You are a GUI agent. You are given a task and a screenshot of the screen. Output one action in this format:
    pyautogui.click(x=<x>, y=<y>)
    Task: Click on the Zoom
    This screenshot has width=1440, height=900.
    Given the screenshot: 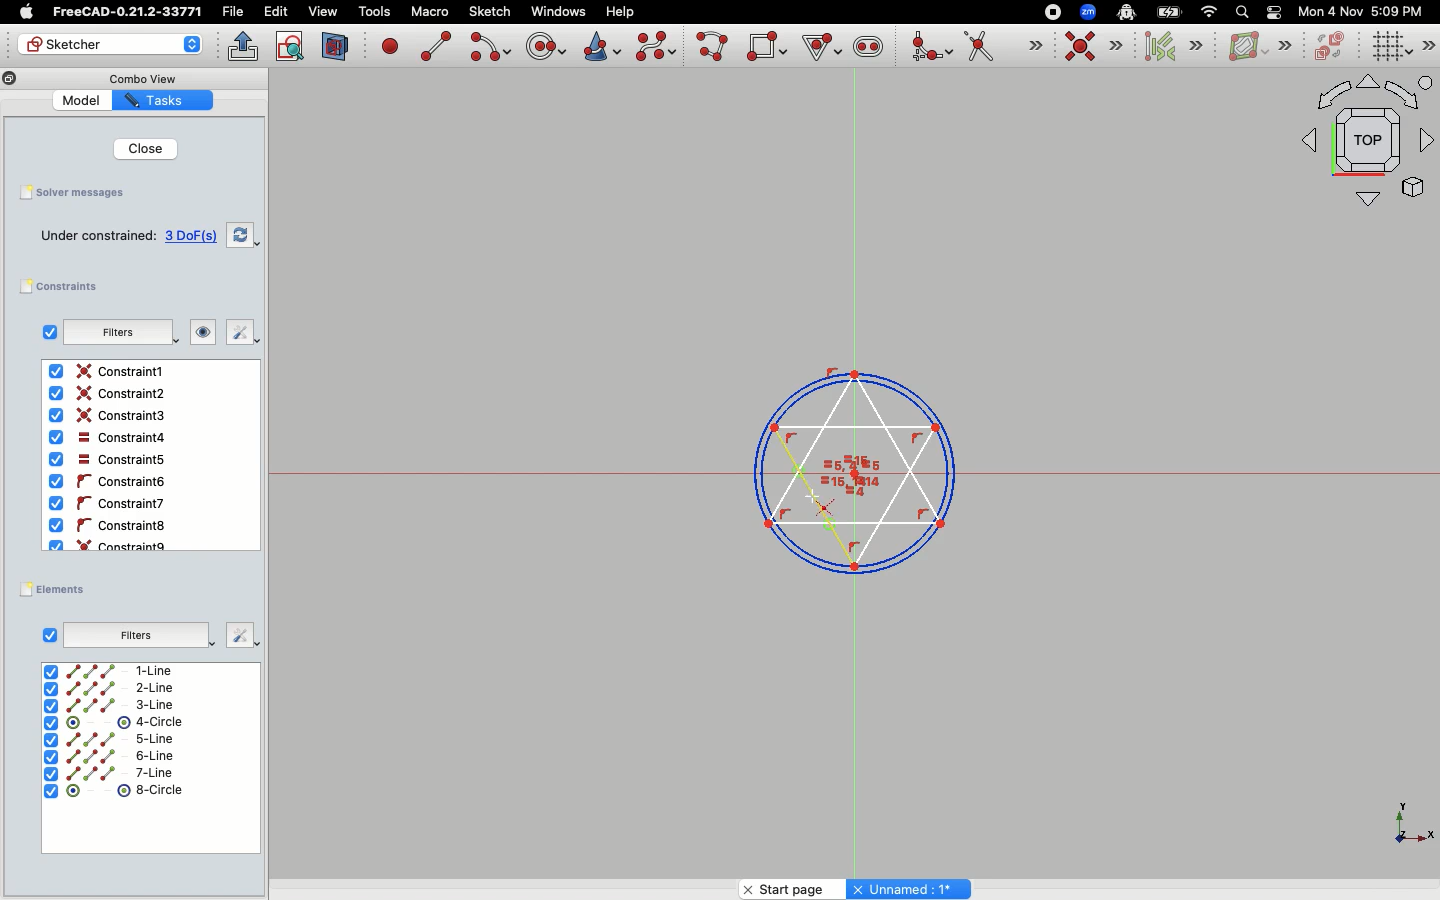 What is the action you would take?
    pyautogui.click(x=1089, y=12)
    